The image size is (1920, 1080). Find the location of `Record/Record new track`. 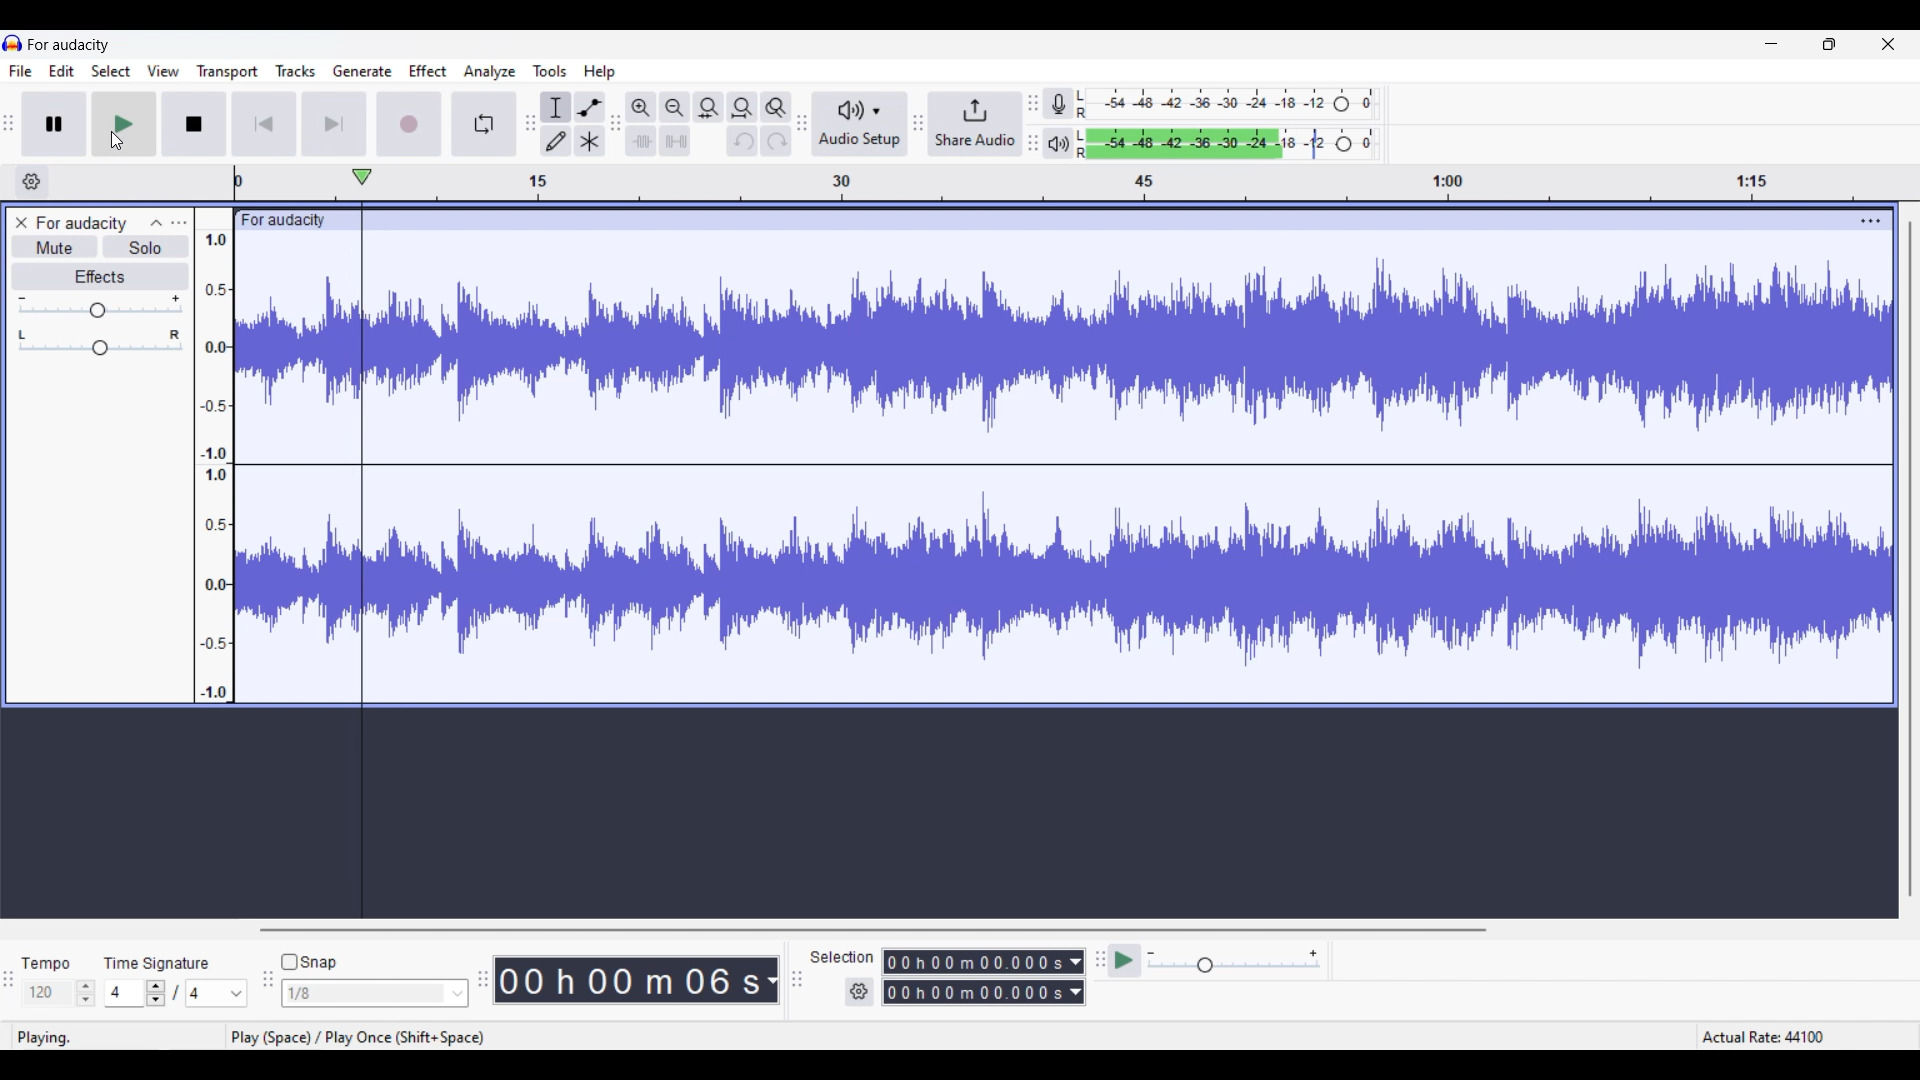

Record/Record new track is located at coordinates (410, 124).